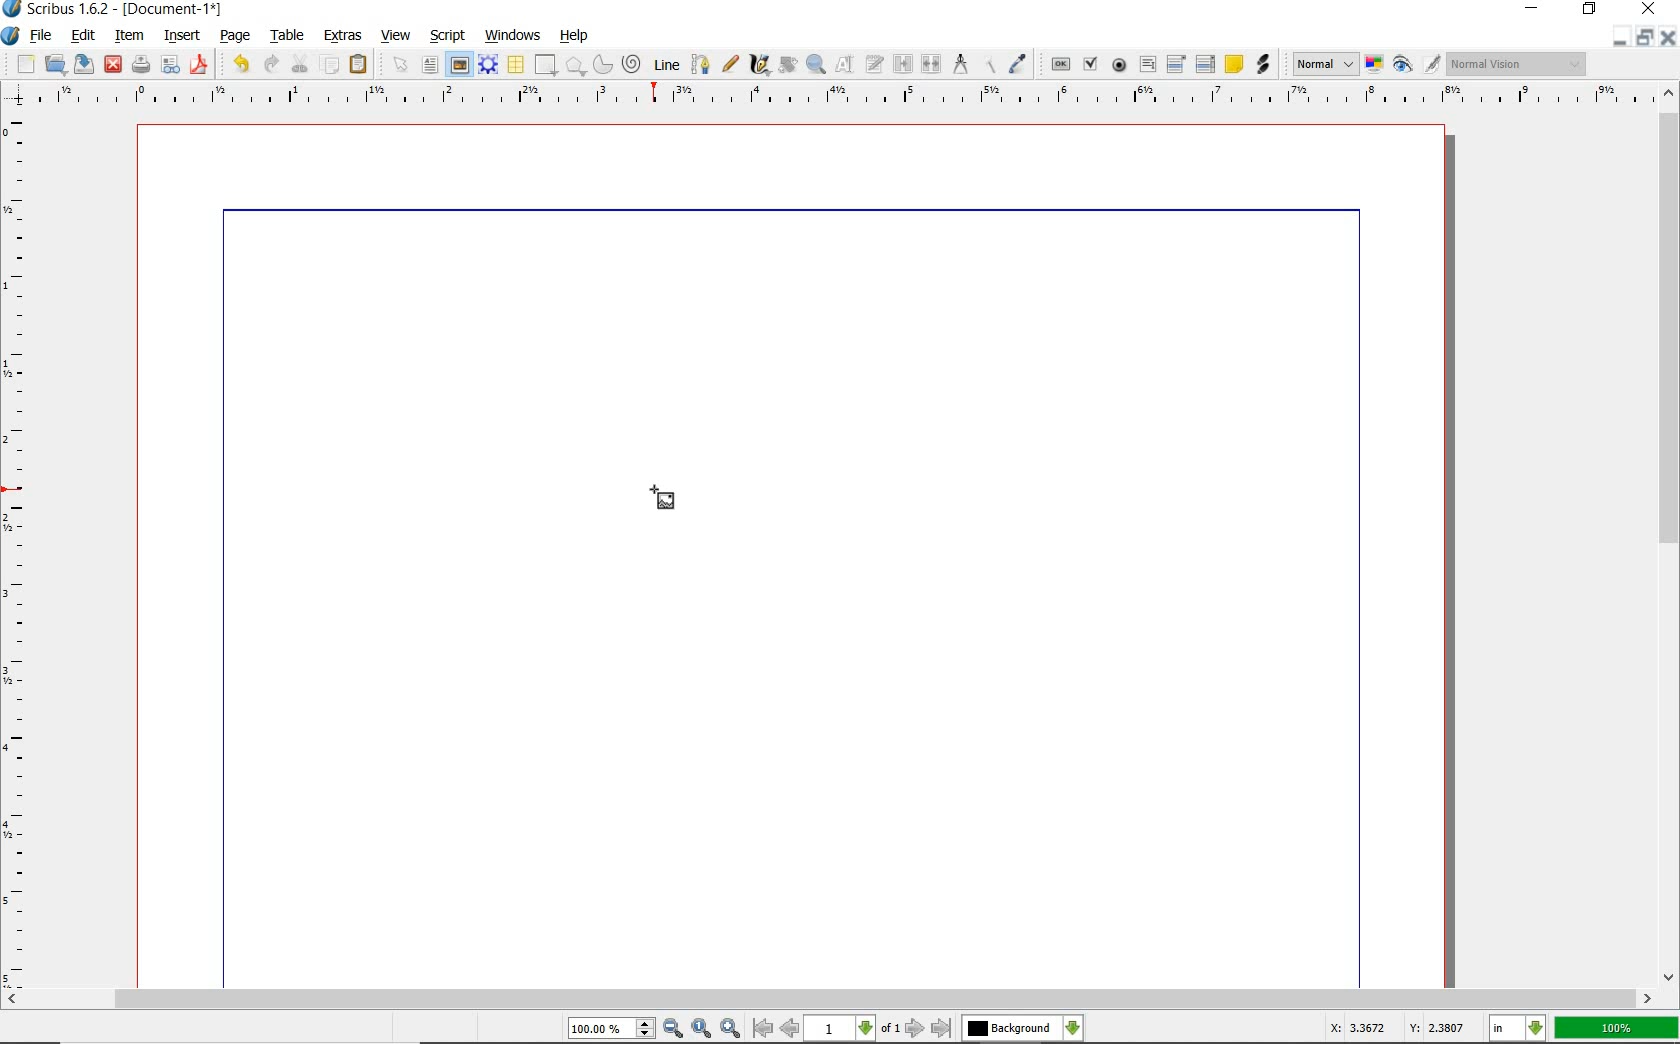  I want to click on edit contents of frame, so click(786, 65).